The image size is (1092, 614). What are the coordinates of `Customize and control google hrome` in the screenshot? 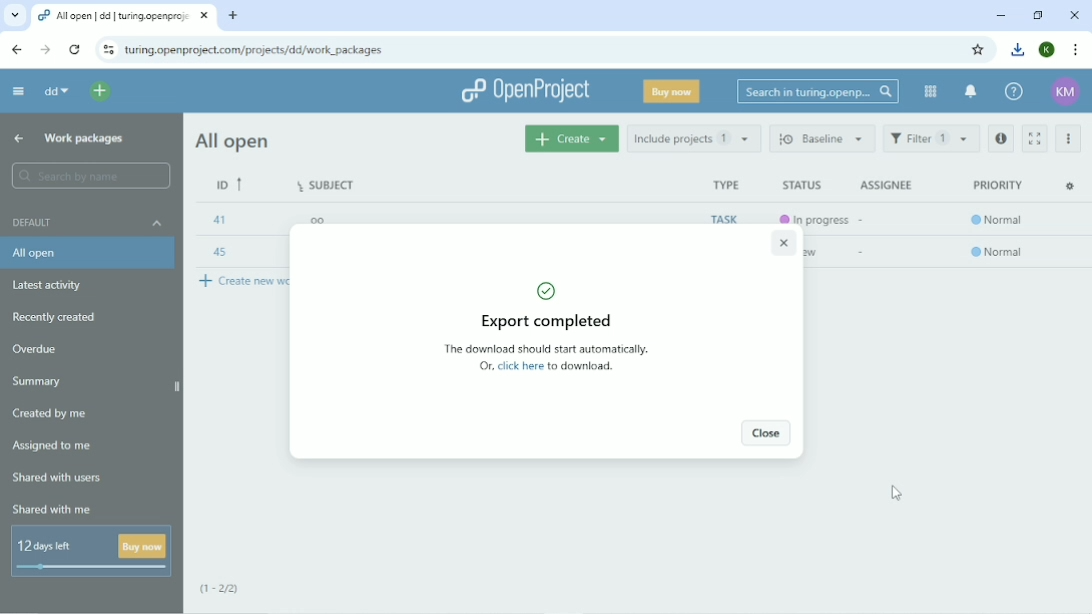 It's located at (1074, 50).